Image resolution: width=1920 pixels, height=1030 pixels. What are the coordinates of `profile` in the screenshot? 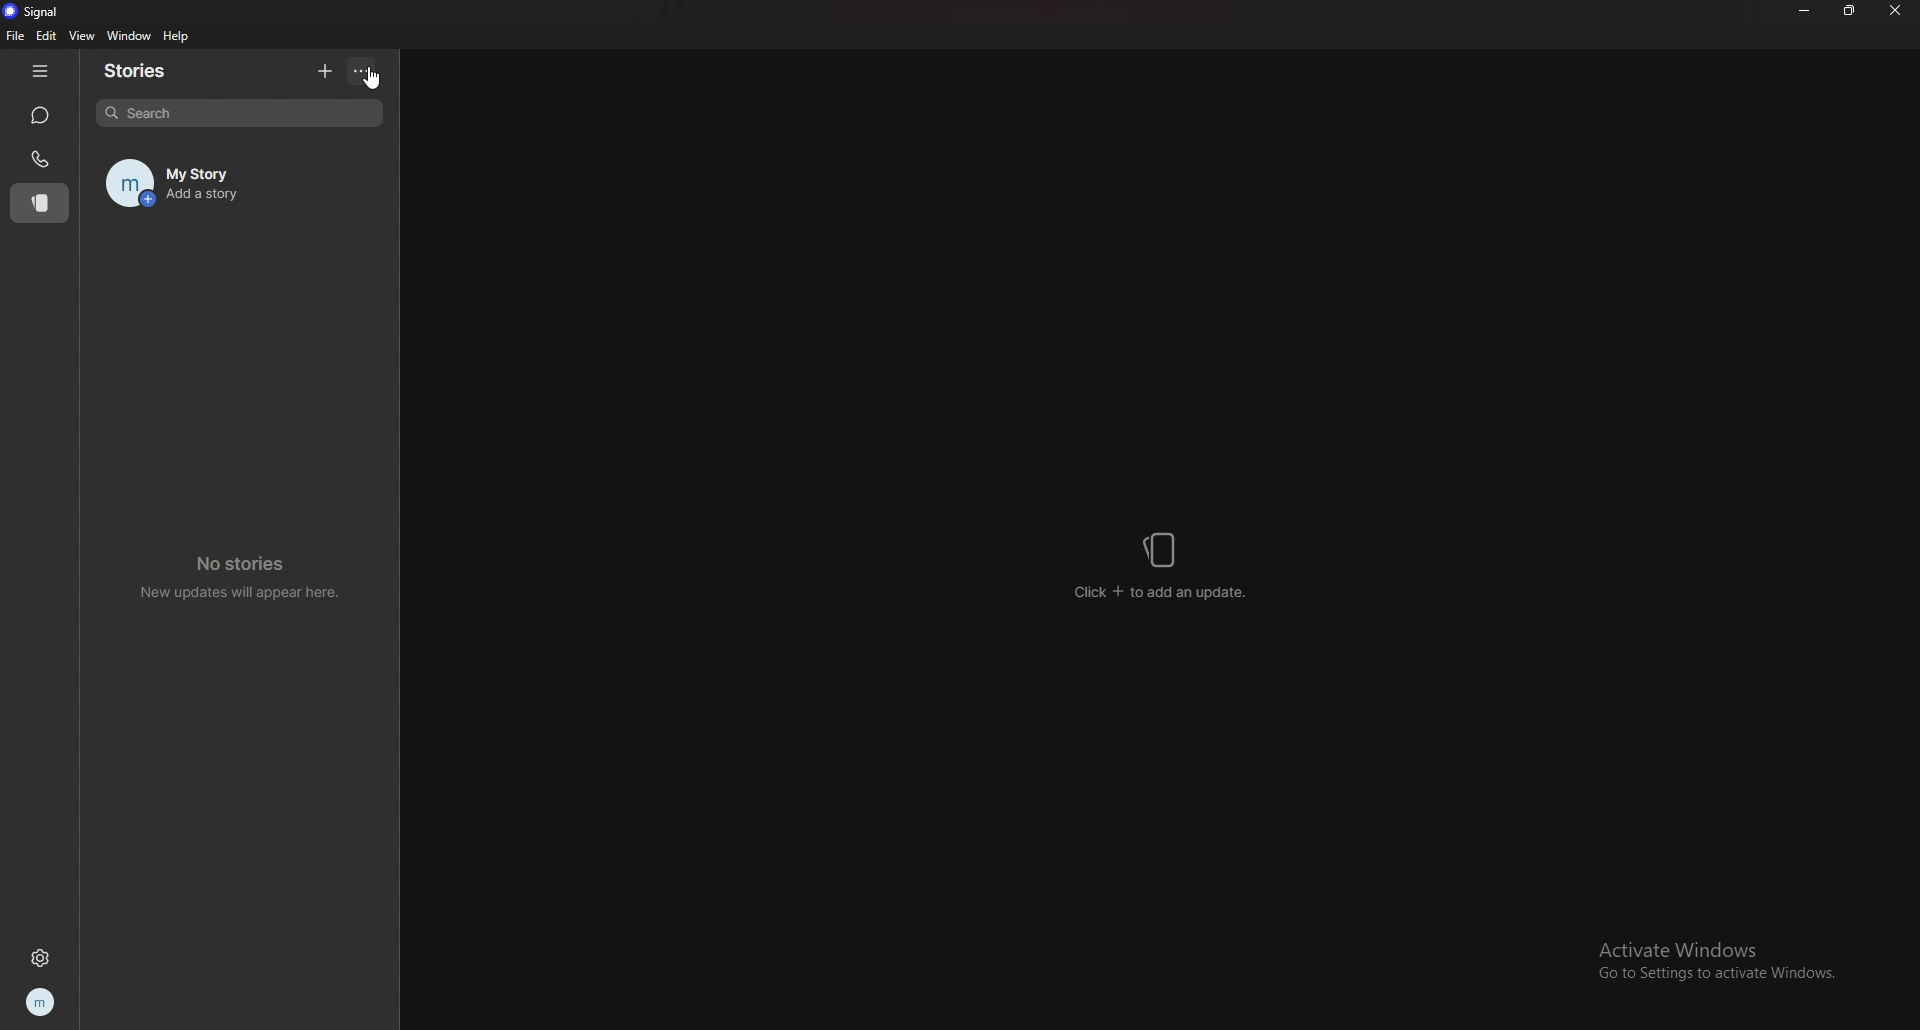 It's located at (42, 1001).